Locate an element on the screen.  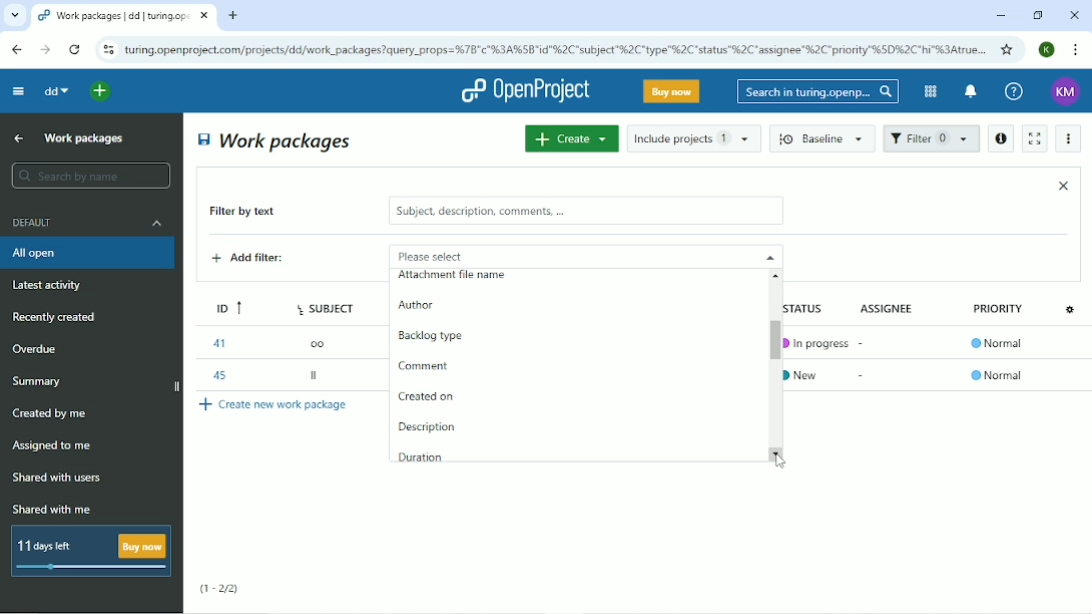
Current tab is located at coordinates (124, 16).